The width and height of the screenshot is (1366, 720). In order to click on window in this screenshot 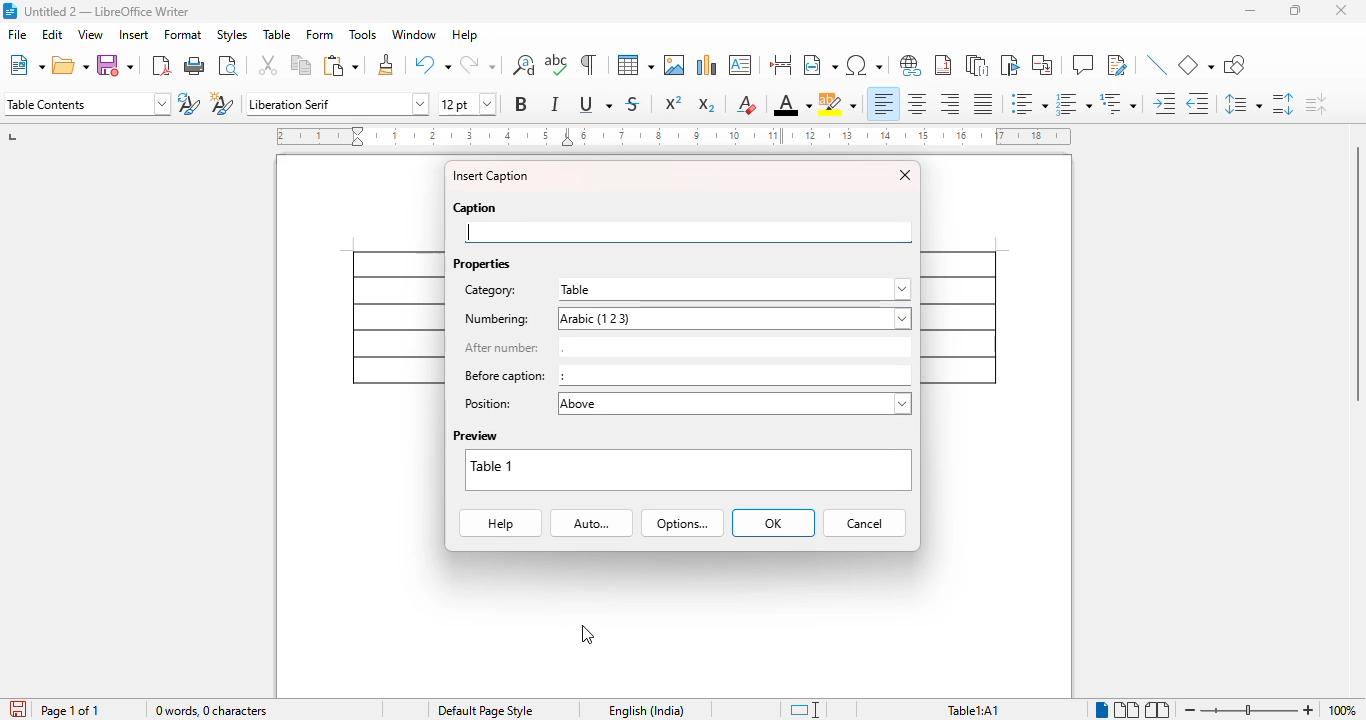, I will do `click(414, 34)`.